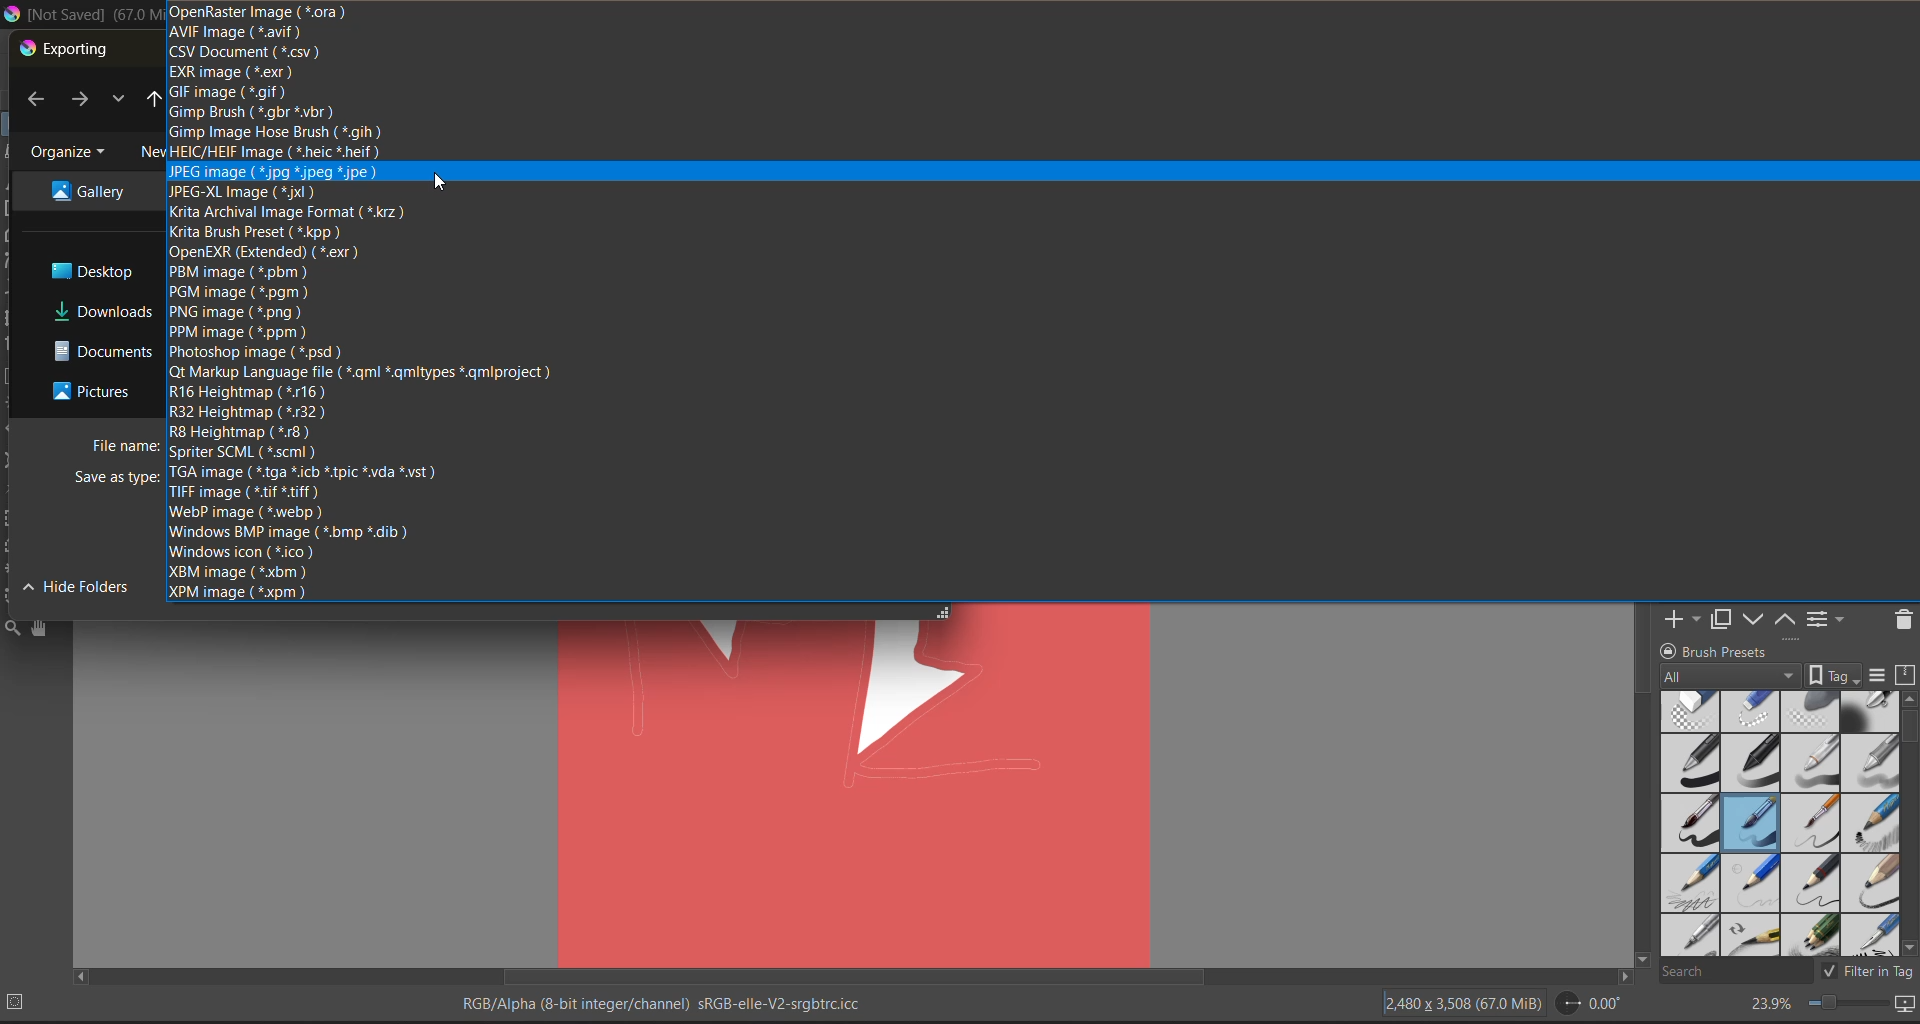 The image size is (1920, 1024). I want to click on metadata, so click(673, 1000).